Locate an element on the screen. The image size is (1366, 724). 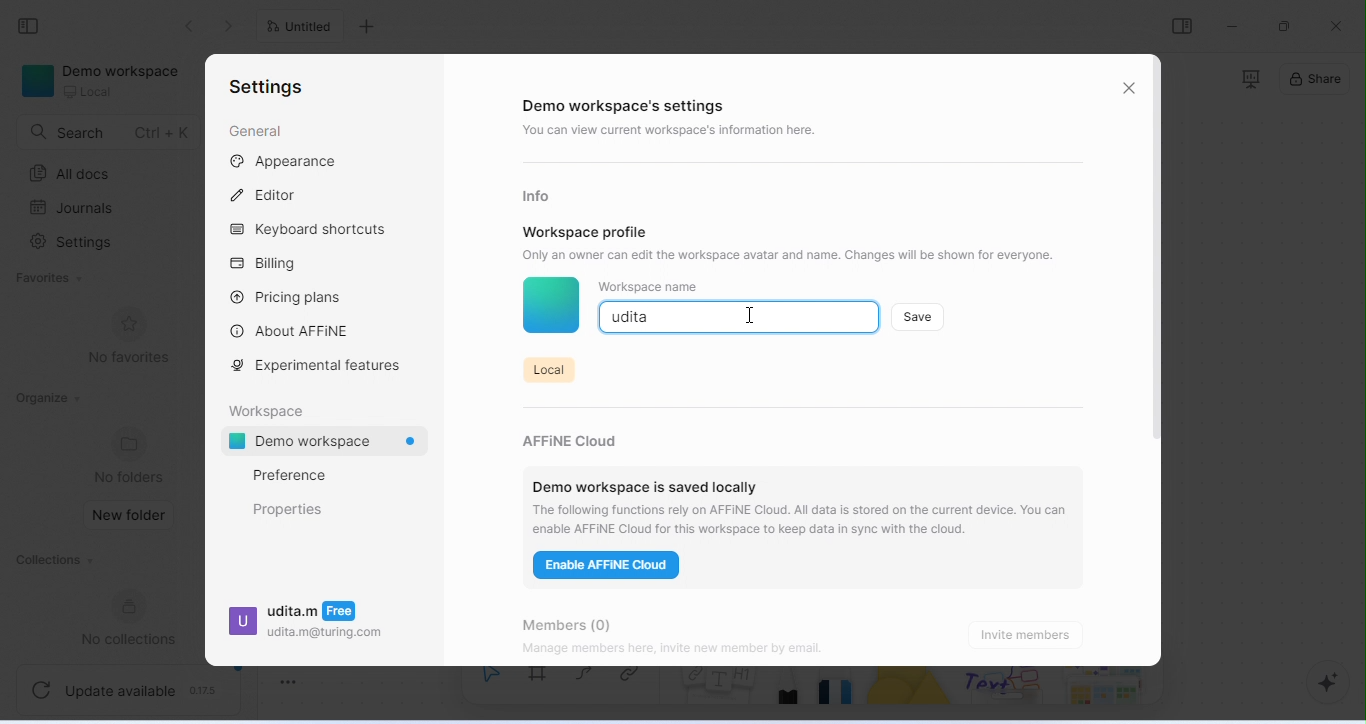
favorites is located at coordinates (53, 279).